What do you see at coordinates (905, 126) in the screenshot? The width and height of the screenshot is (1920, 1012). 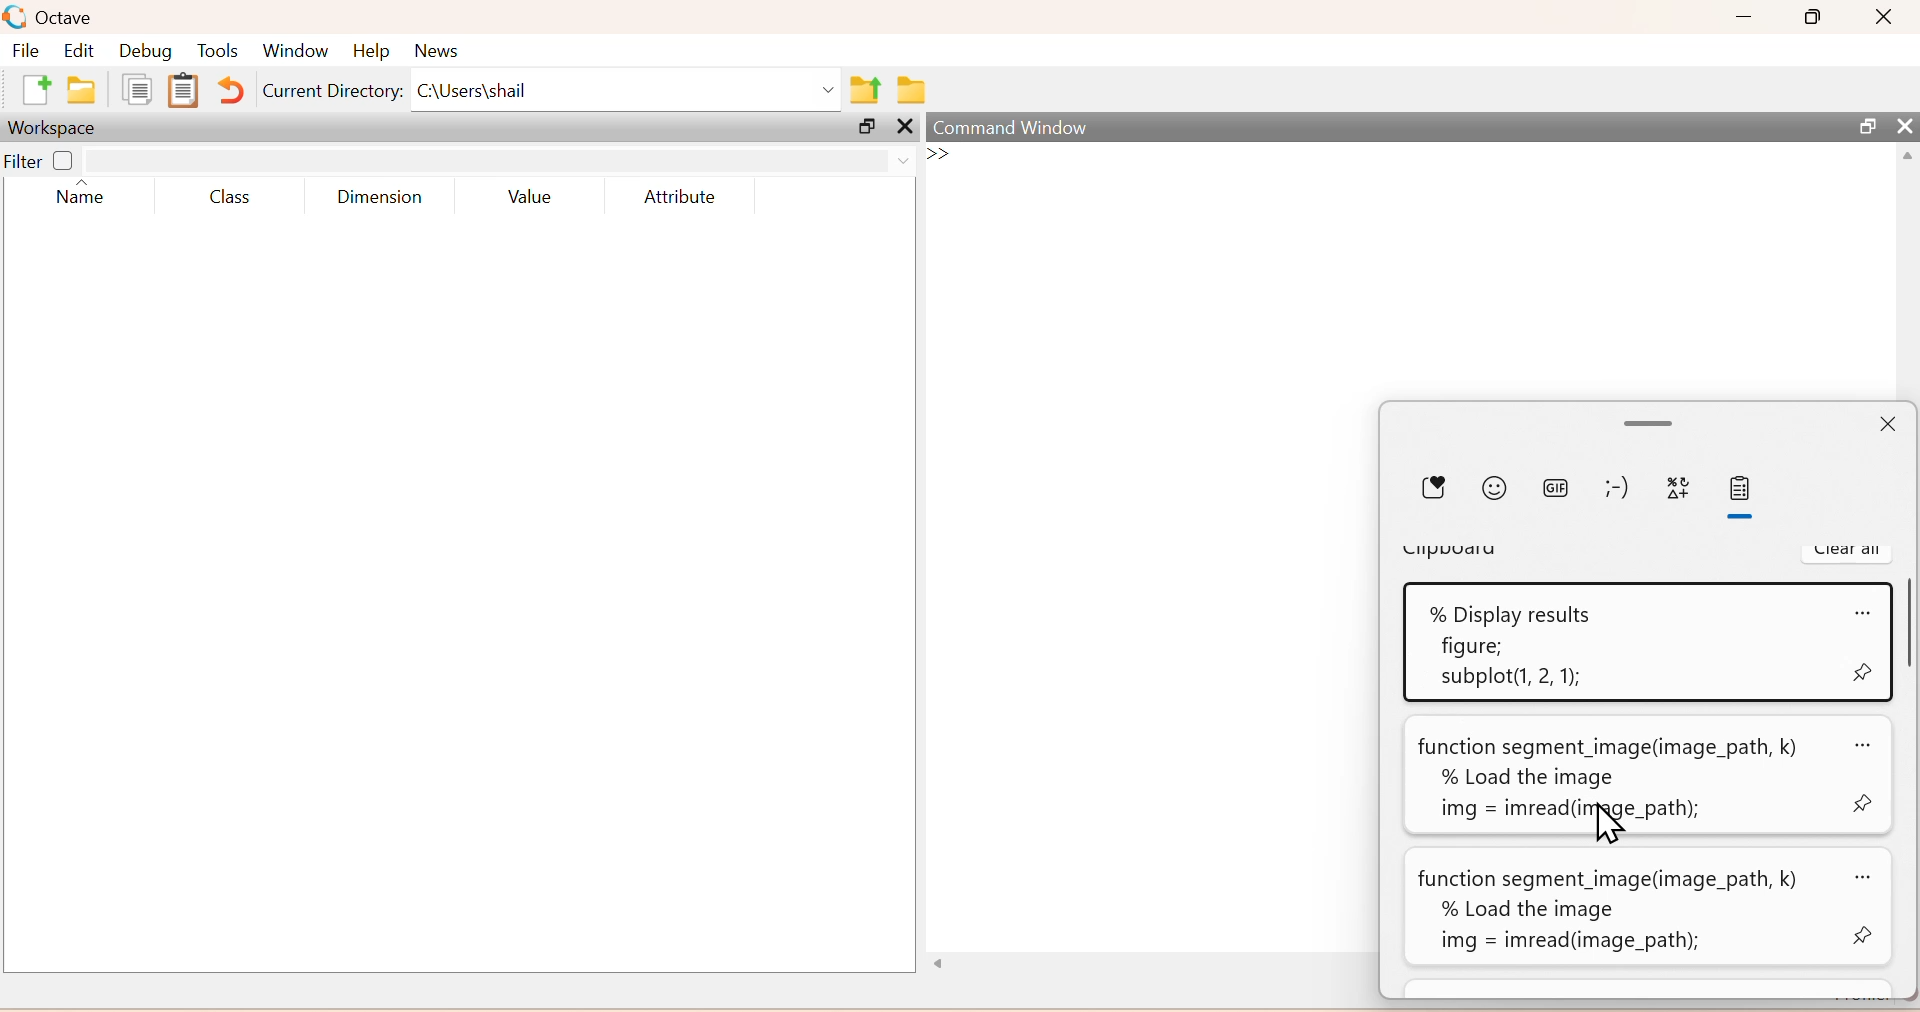 I see `` at bounding box center [905, 126].